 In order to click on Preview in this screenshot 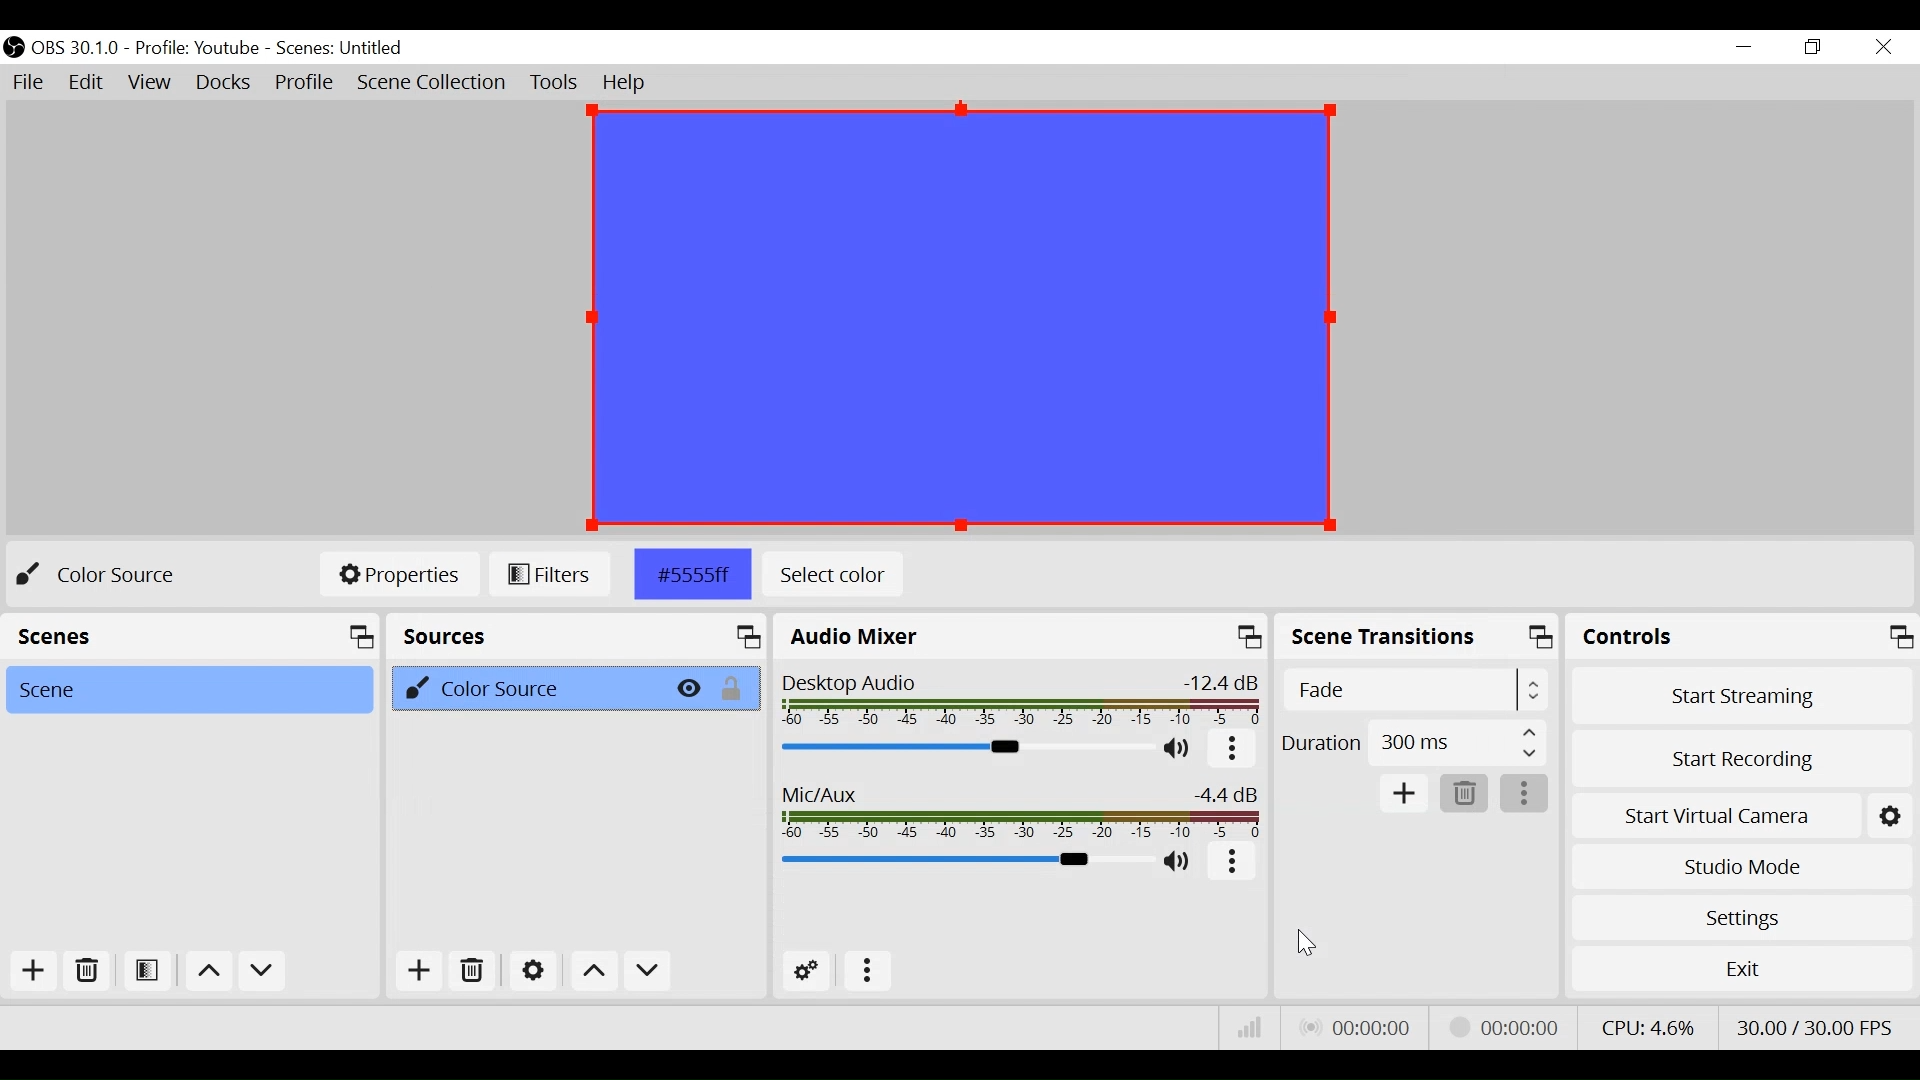, I will do `click(961, 316)`.